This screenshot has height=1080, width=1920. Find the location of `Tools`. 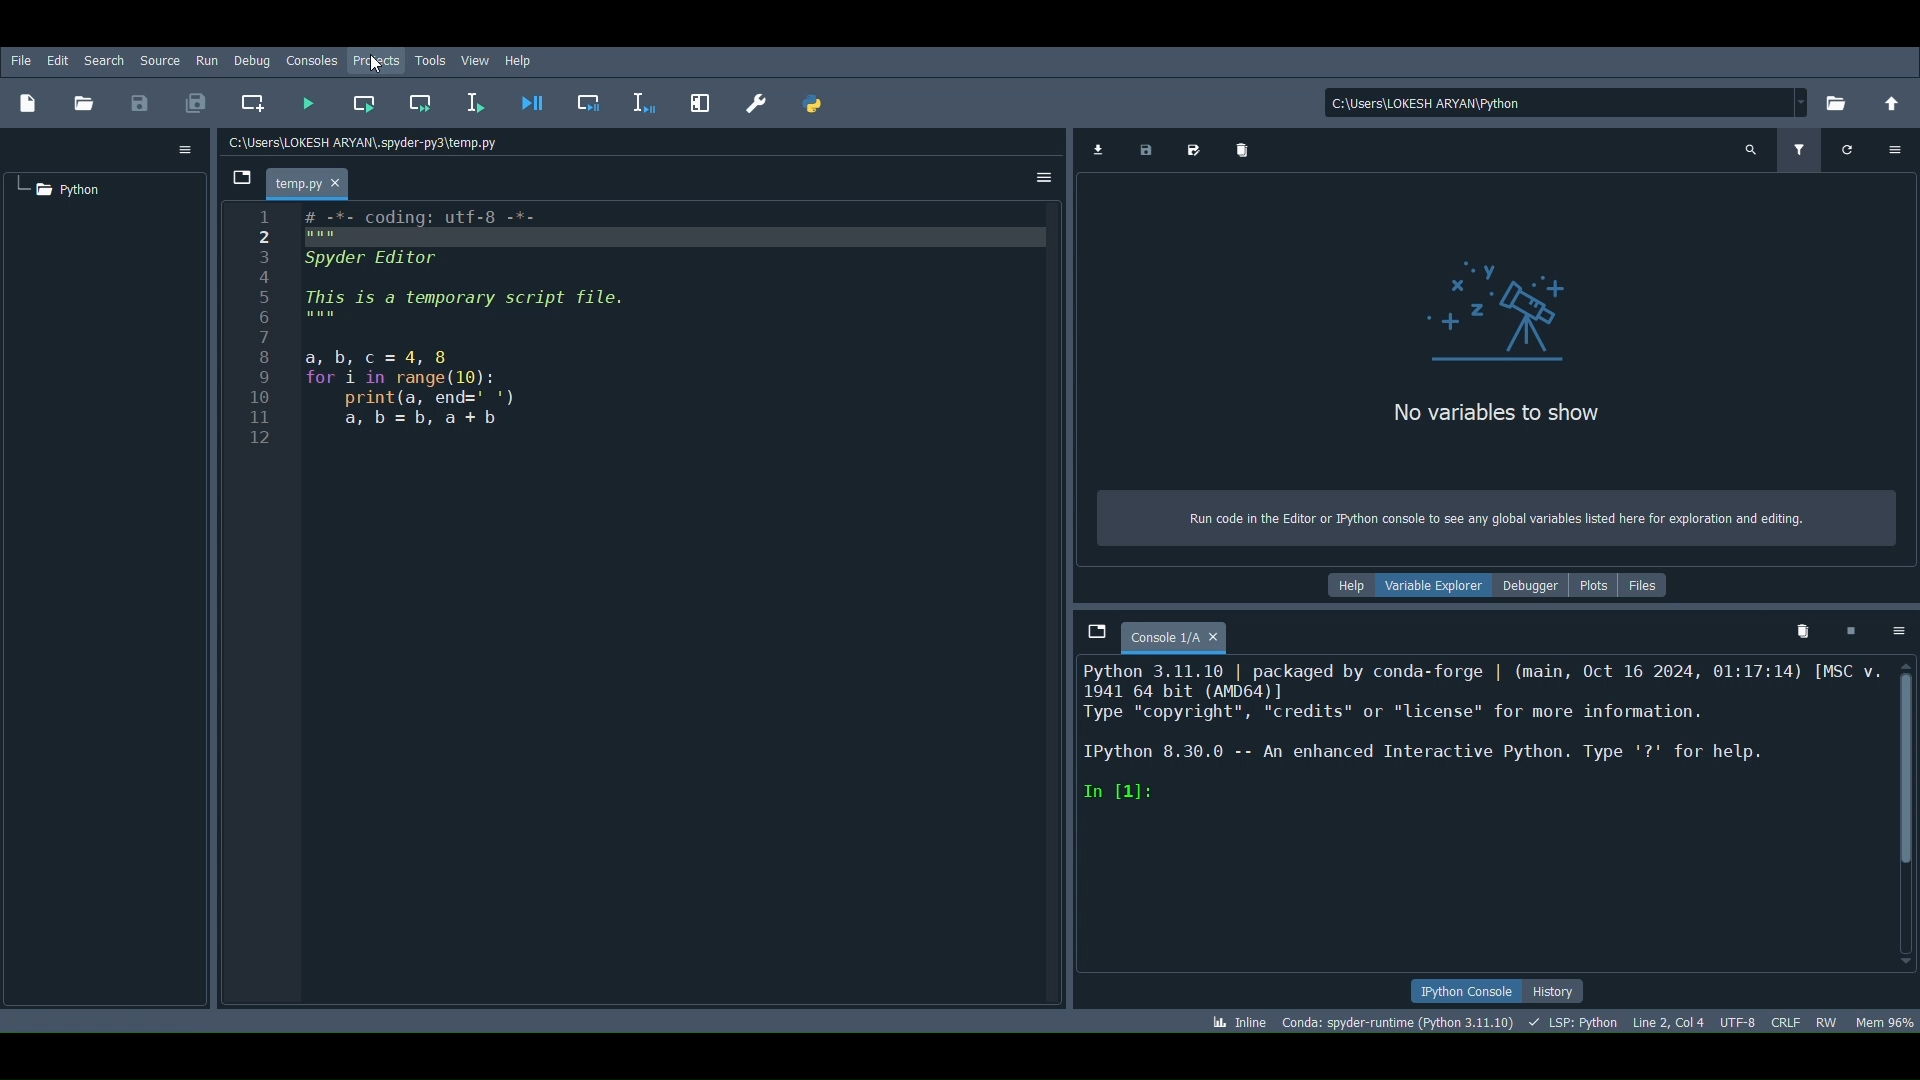

Tools is located at coordinates (432, 56).